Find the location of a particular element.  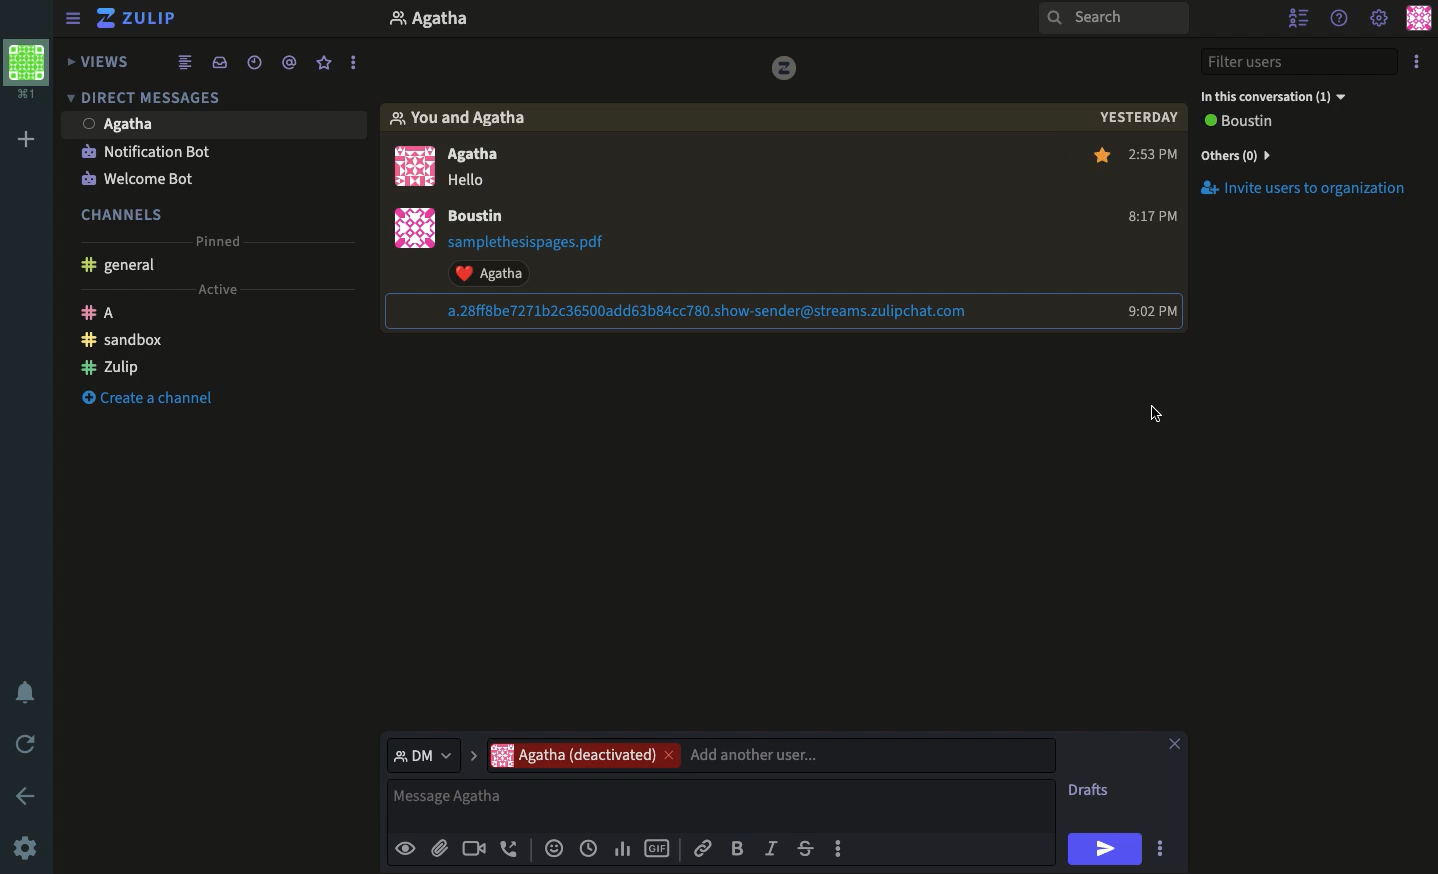

Filter users is located at coordinates (1300, 60).